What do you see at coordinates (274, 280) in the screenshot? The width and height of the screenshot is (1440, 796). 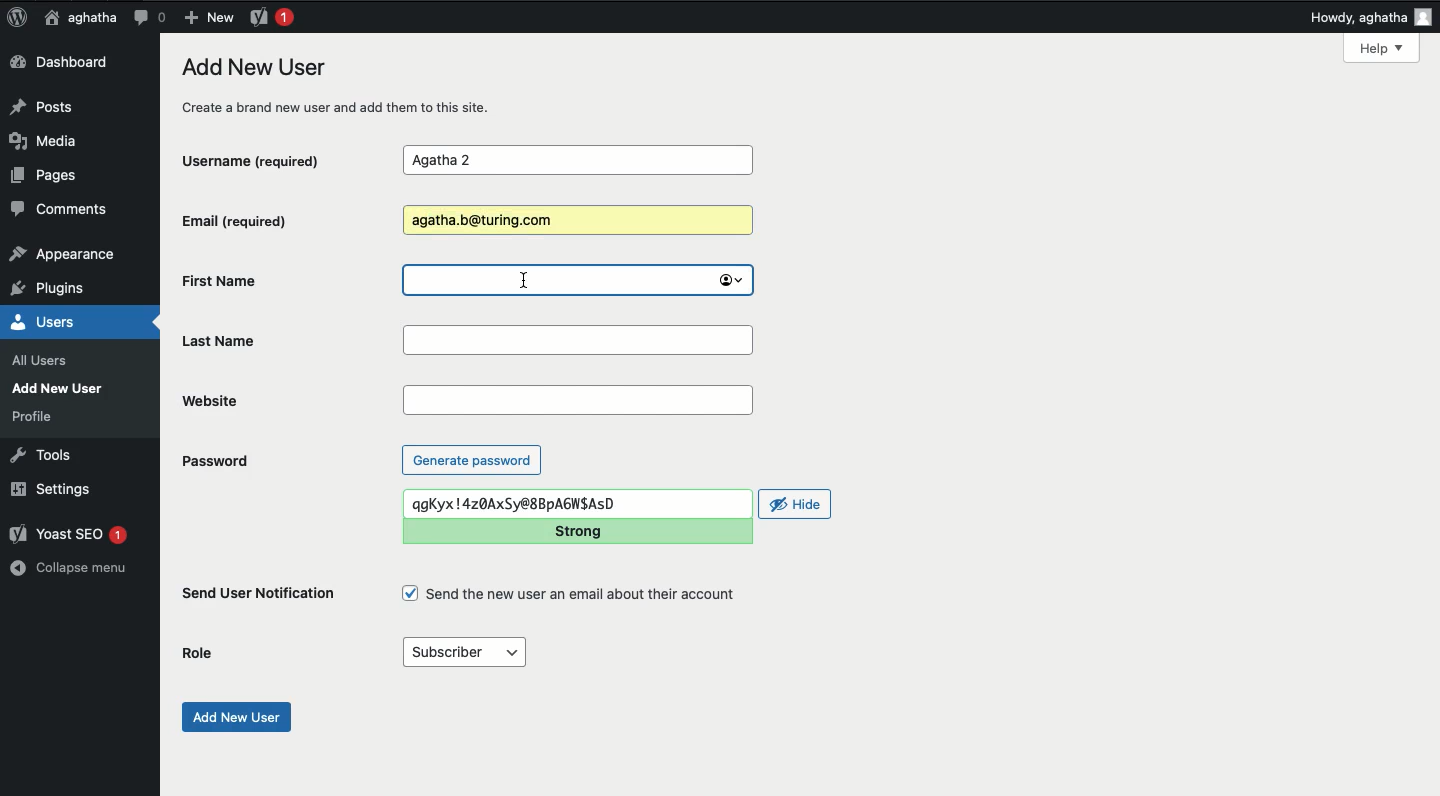 I see `` at bounding box center [274, 280].